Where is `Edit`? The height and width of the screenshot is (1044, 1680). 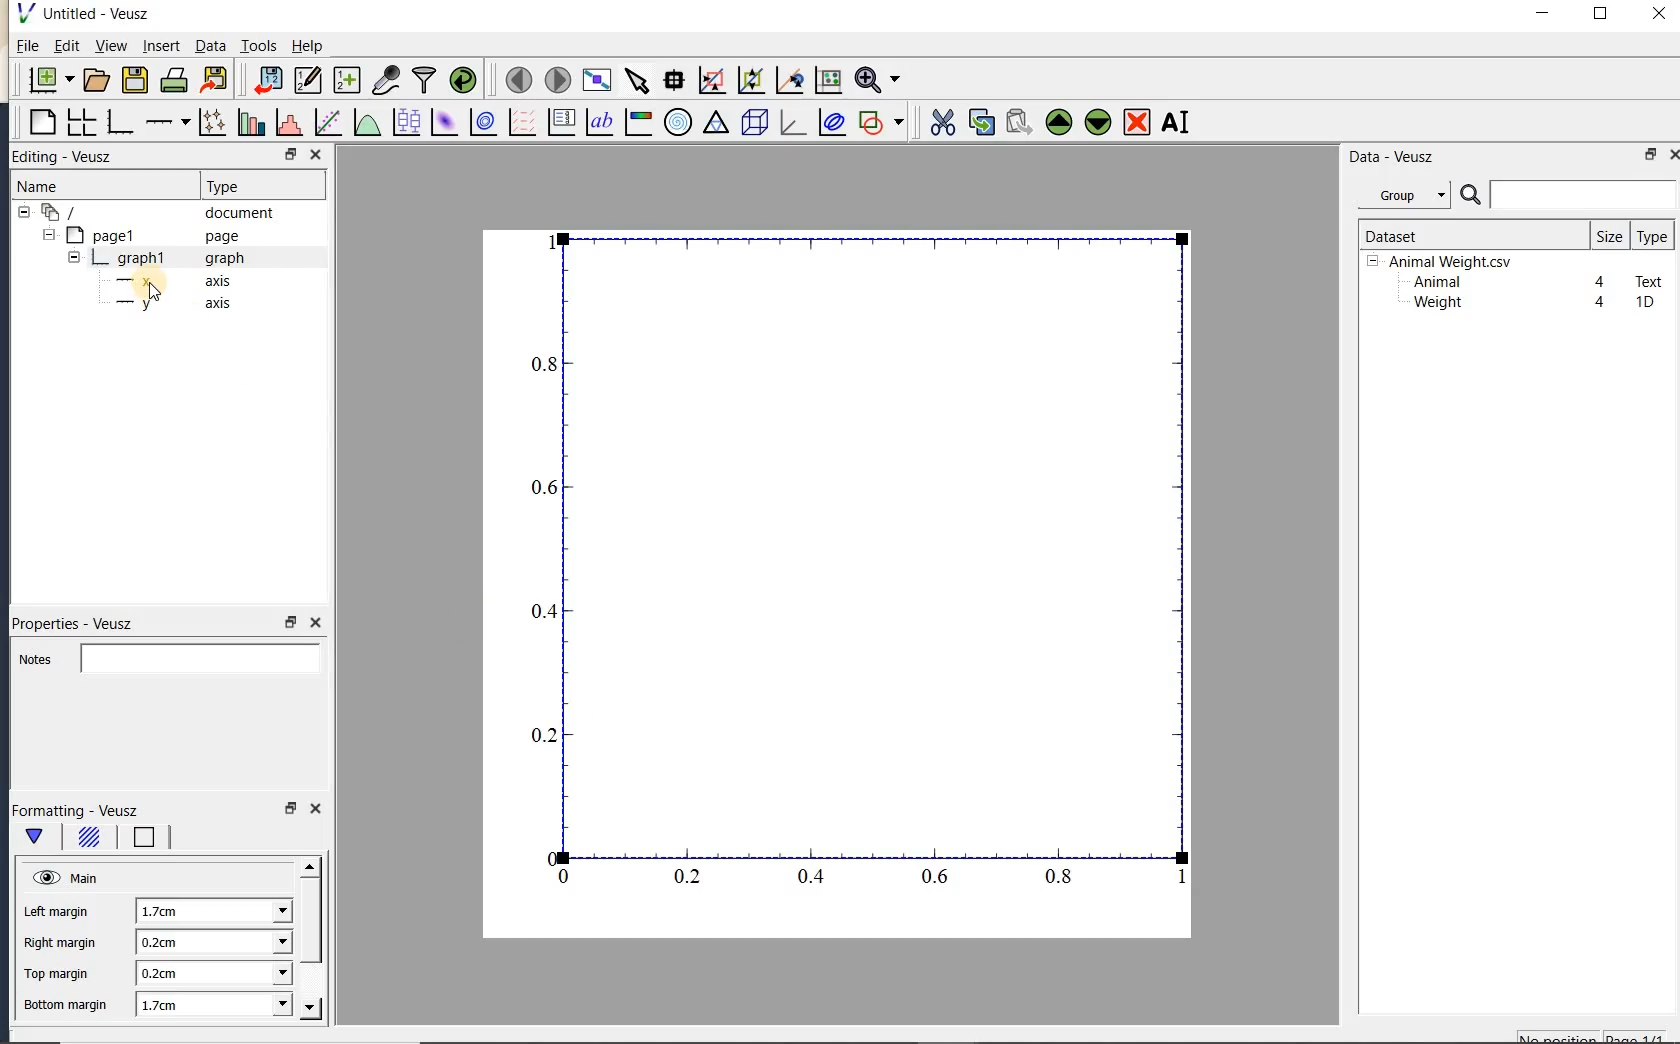
Edit is located at coordinates (63, 48).